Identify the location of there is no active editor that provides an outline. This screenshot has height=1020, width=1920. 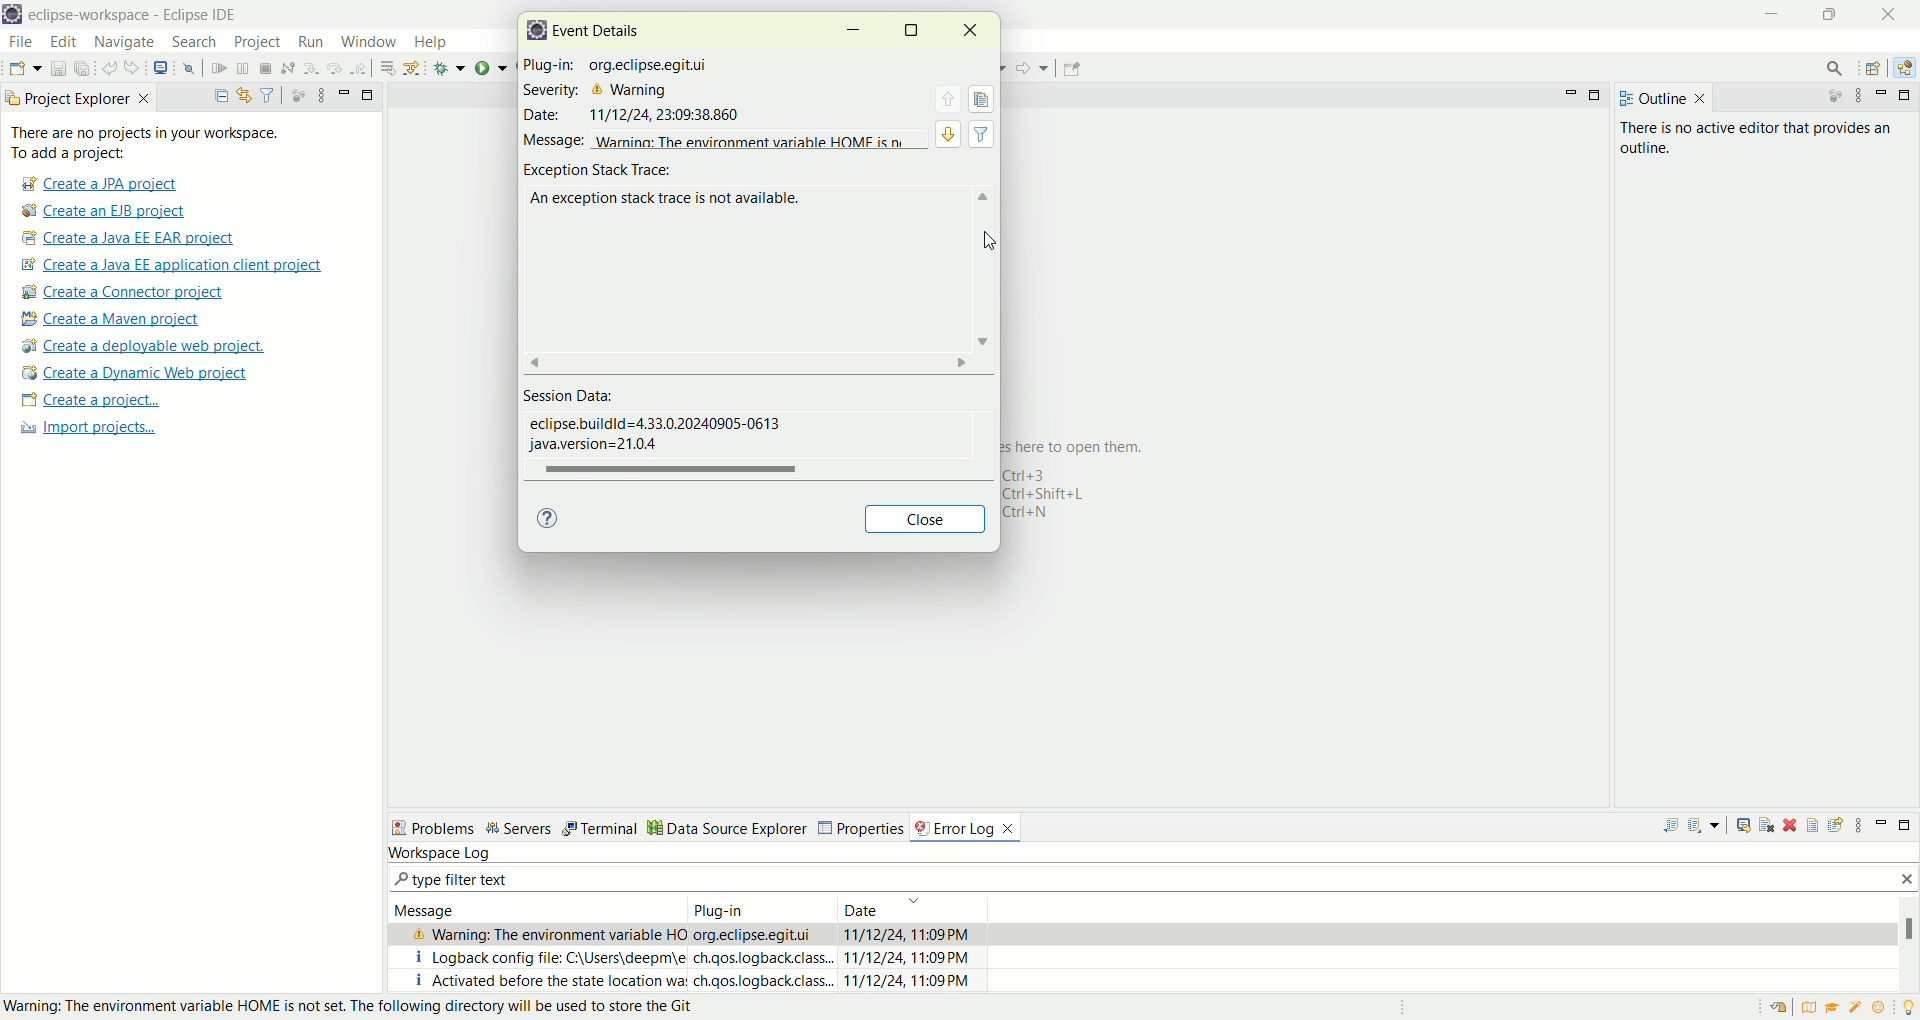
(1764, 135).